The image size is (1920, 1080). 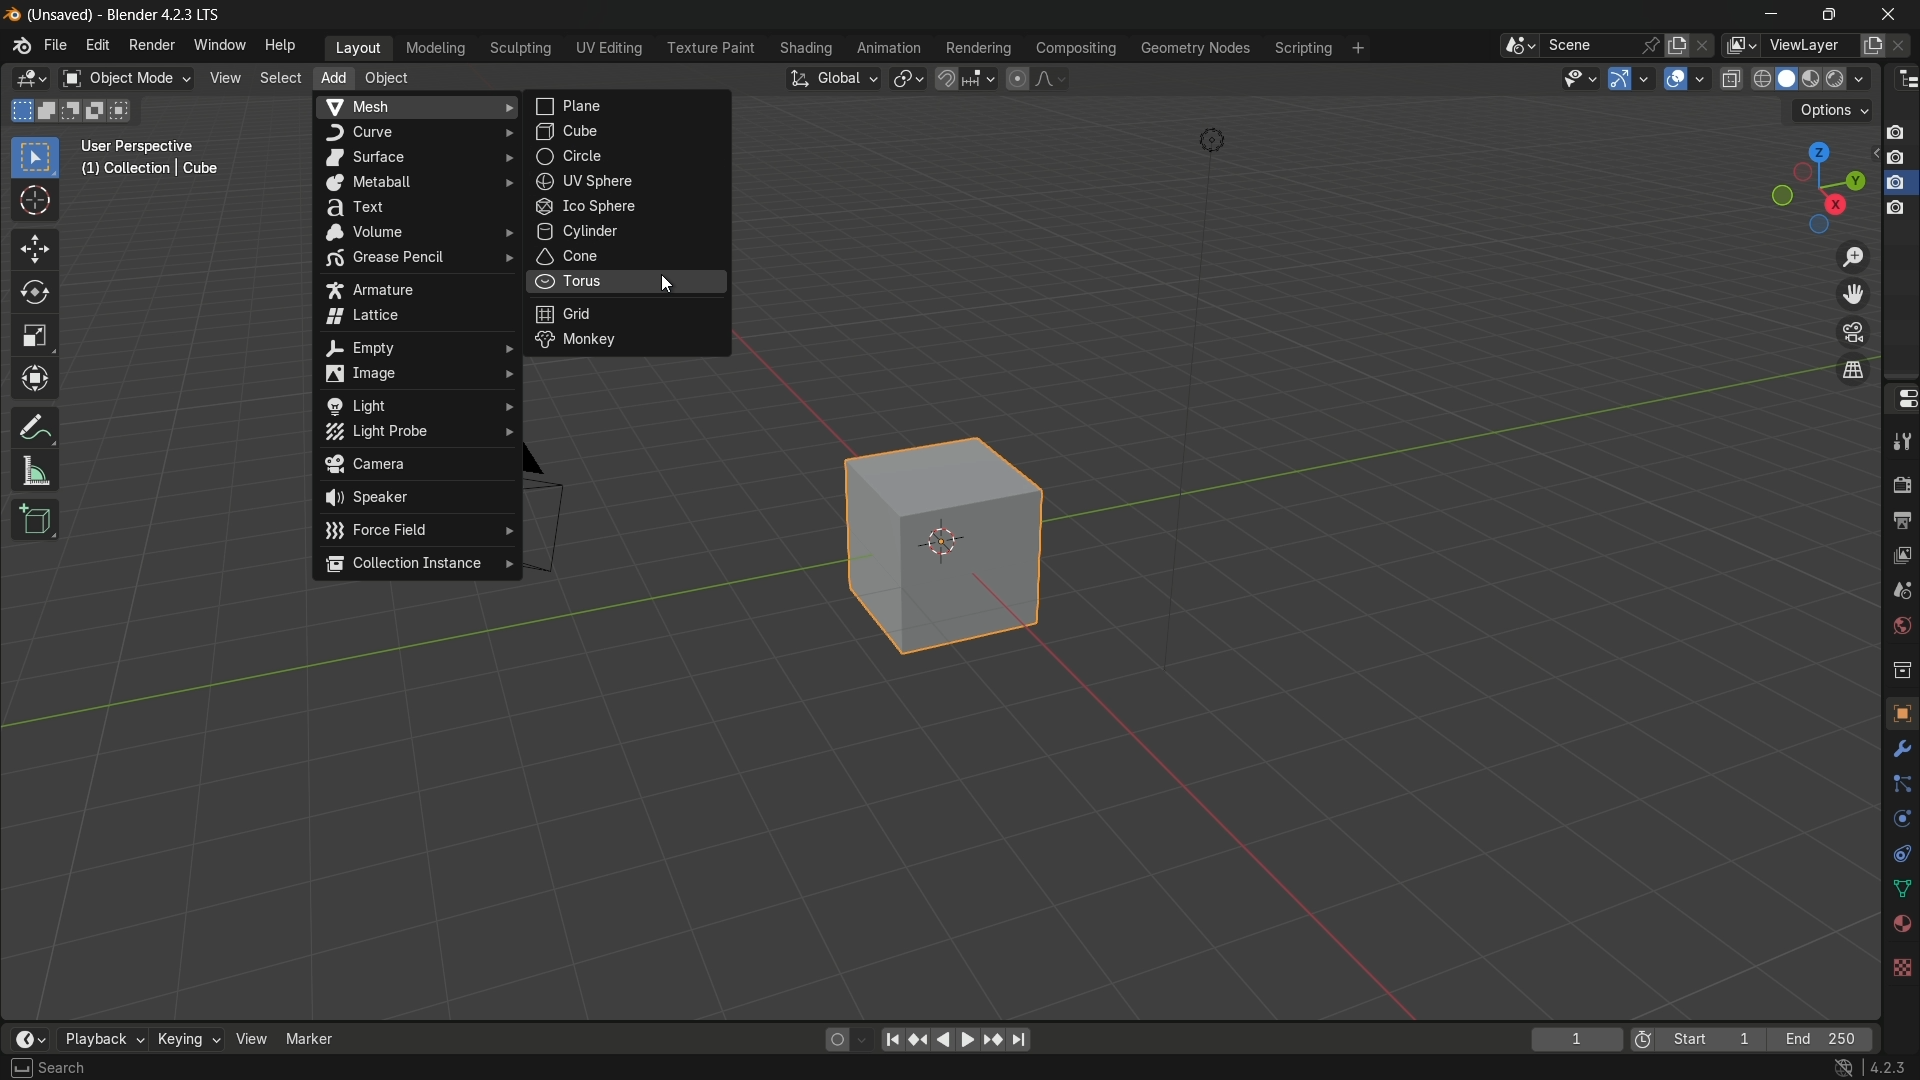 I want to click on properties, so click(x=1901, y=398).